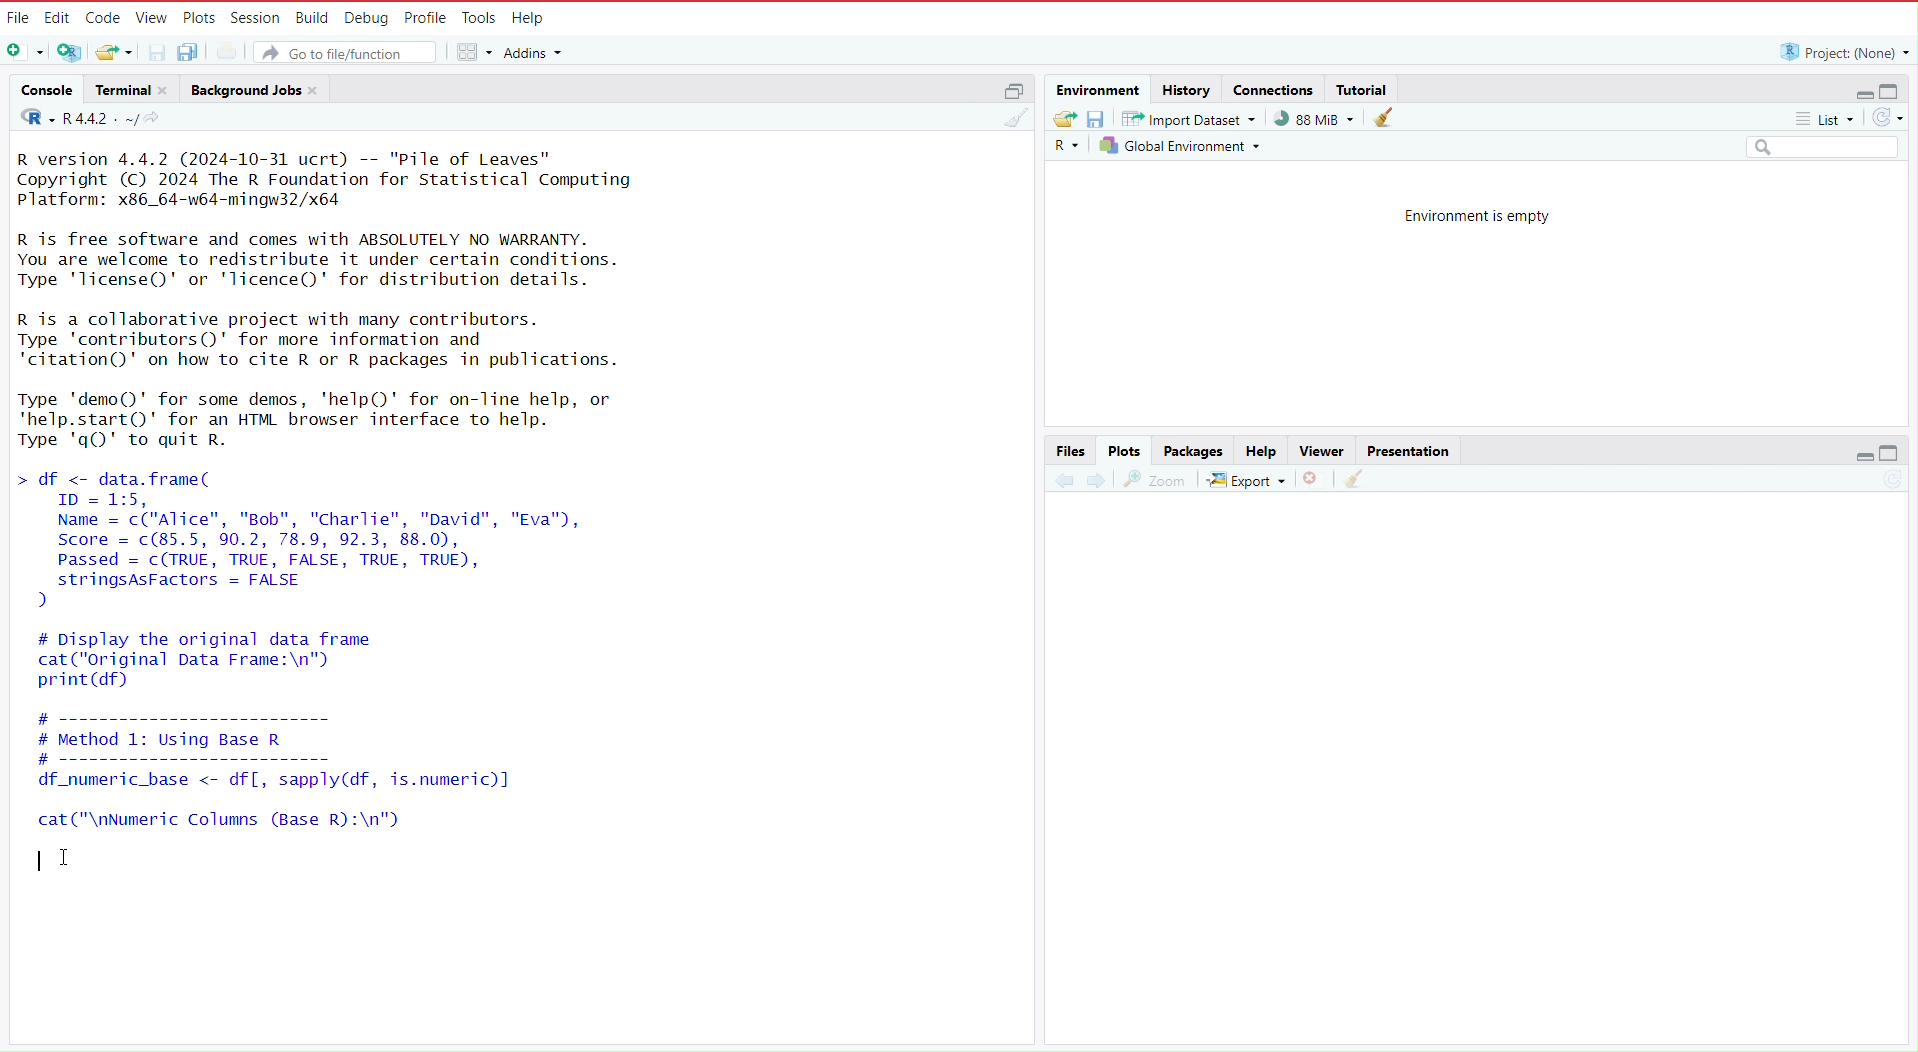  What do you see at coordinates (480, 17) in the screenshot?
I see `Tools` at bounding box center [480, 17].